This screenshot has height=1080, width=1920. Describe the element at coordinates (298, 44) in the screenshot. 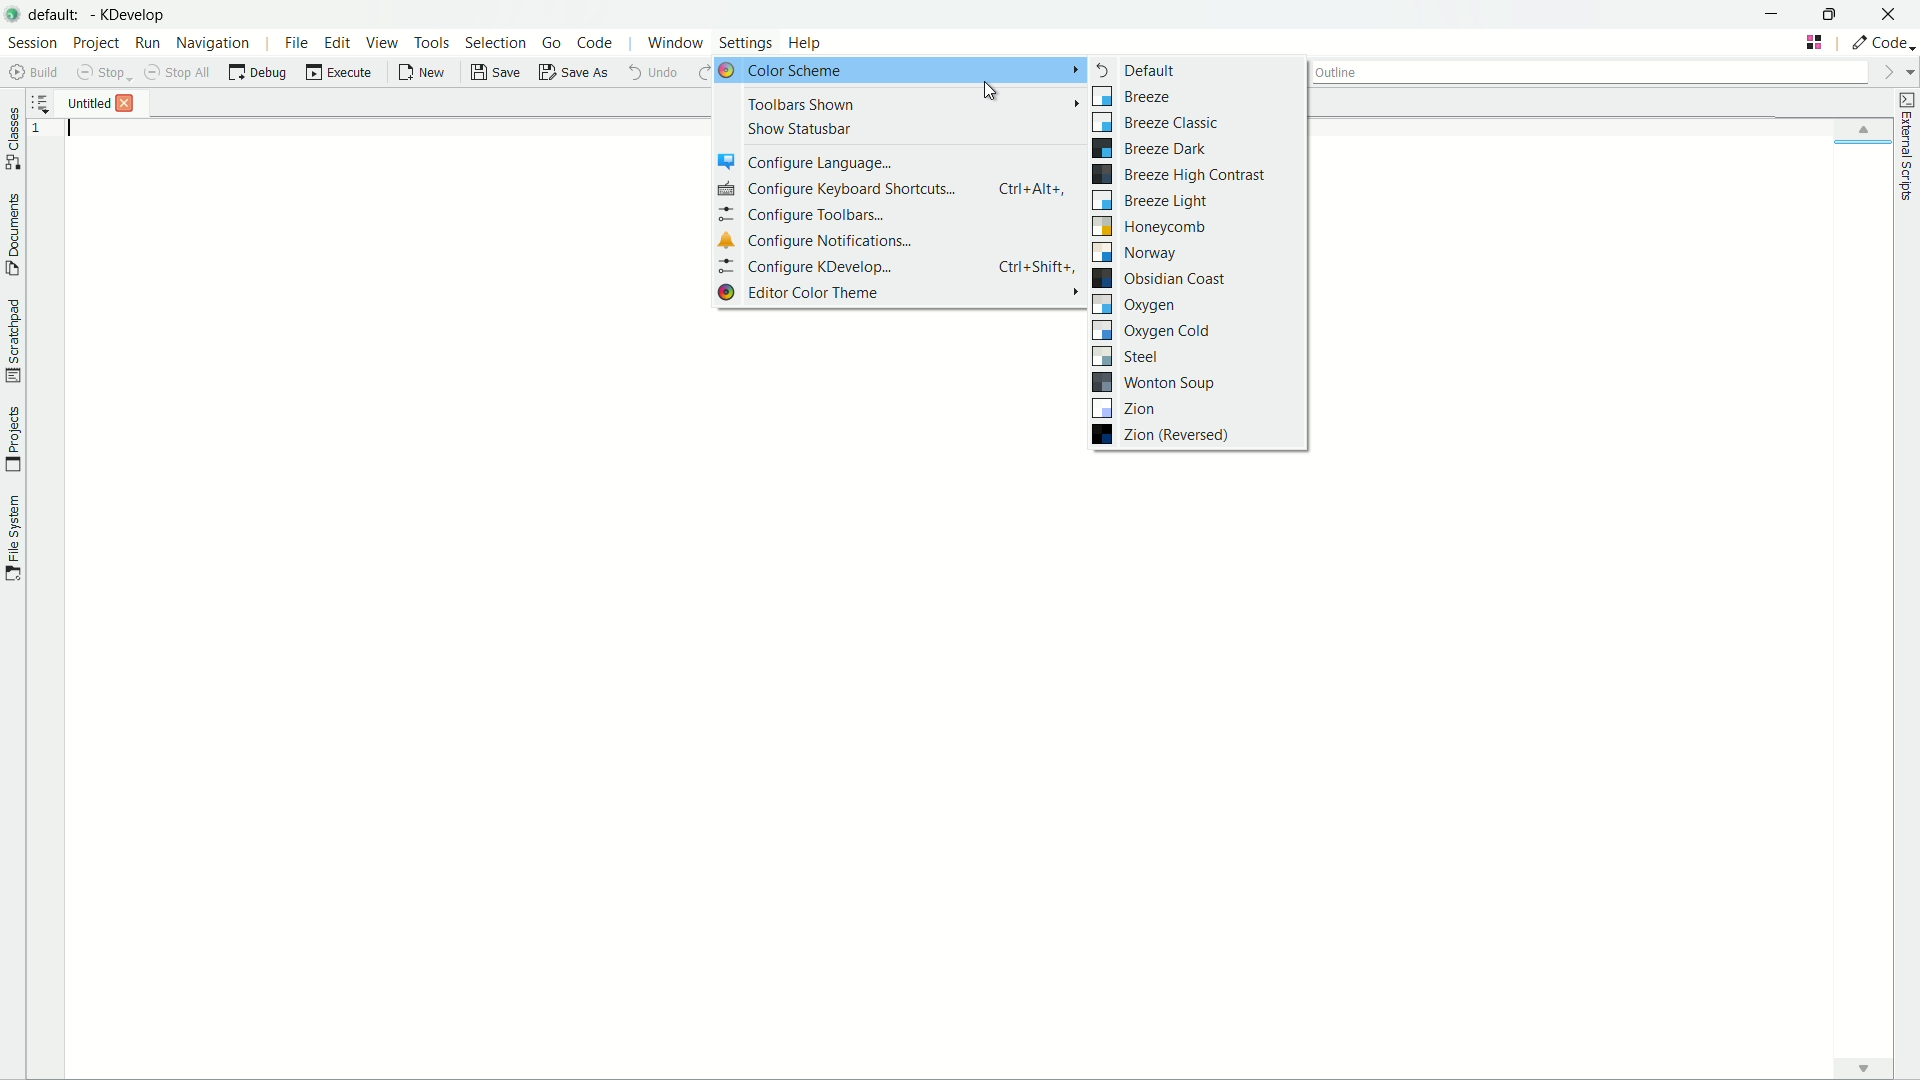

I see `file` at that location.